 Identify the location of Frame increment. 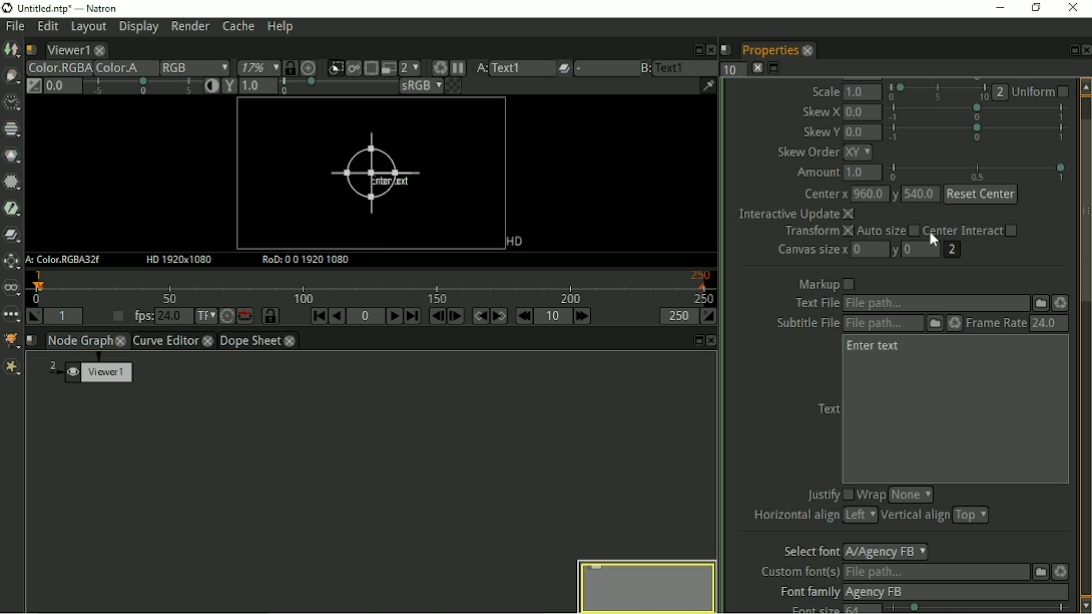
(554, 316).